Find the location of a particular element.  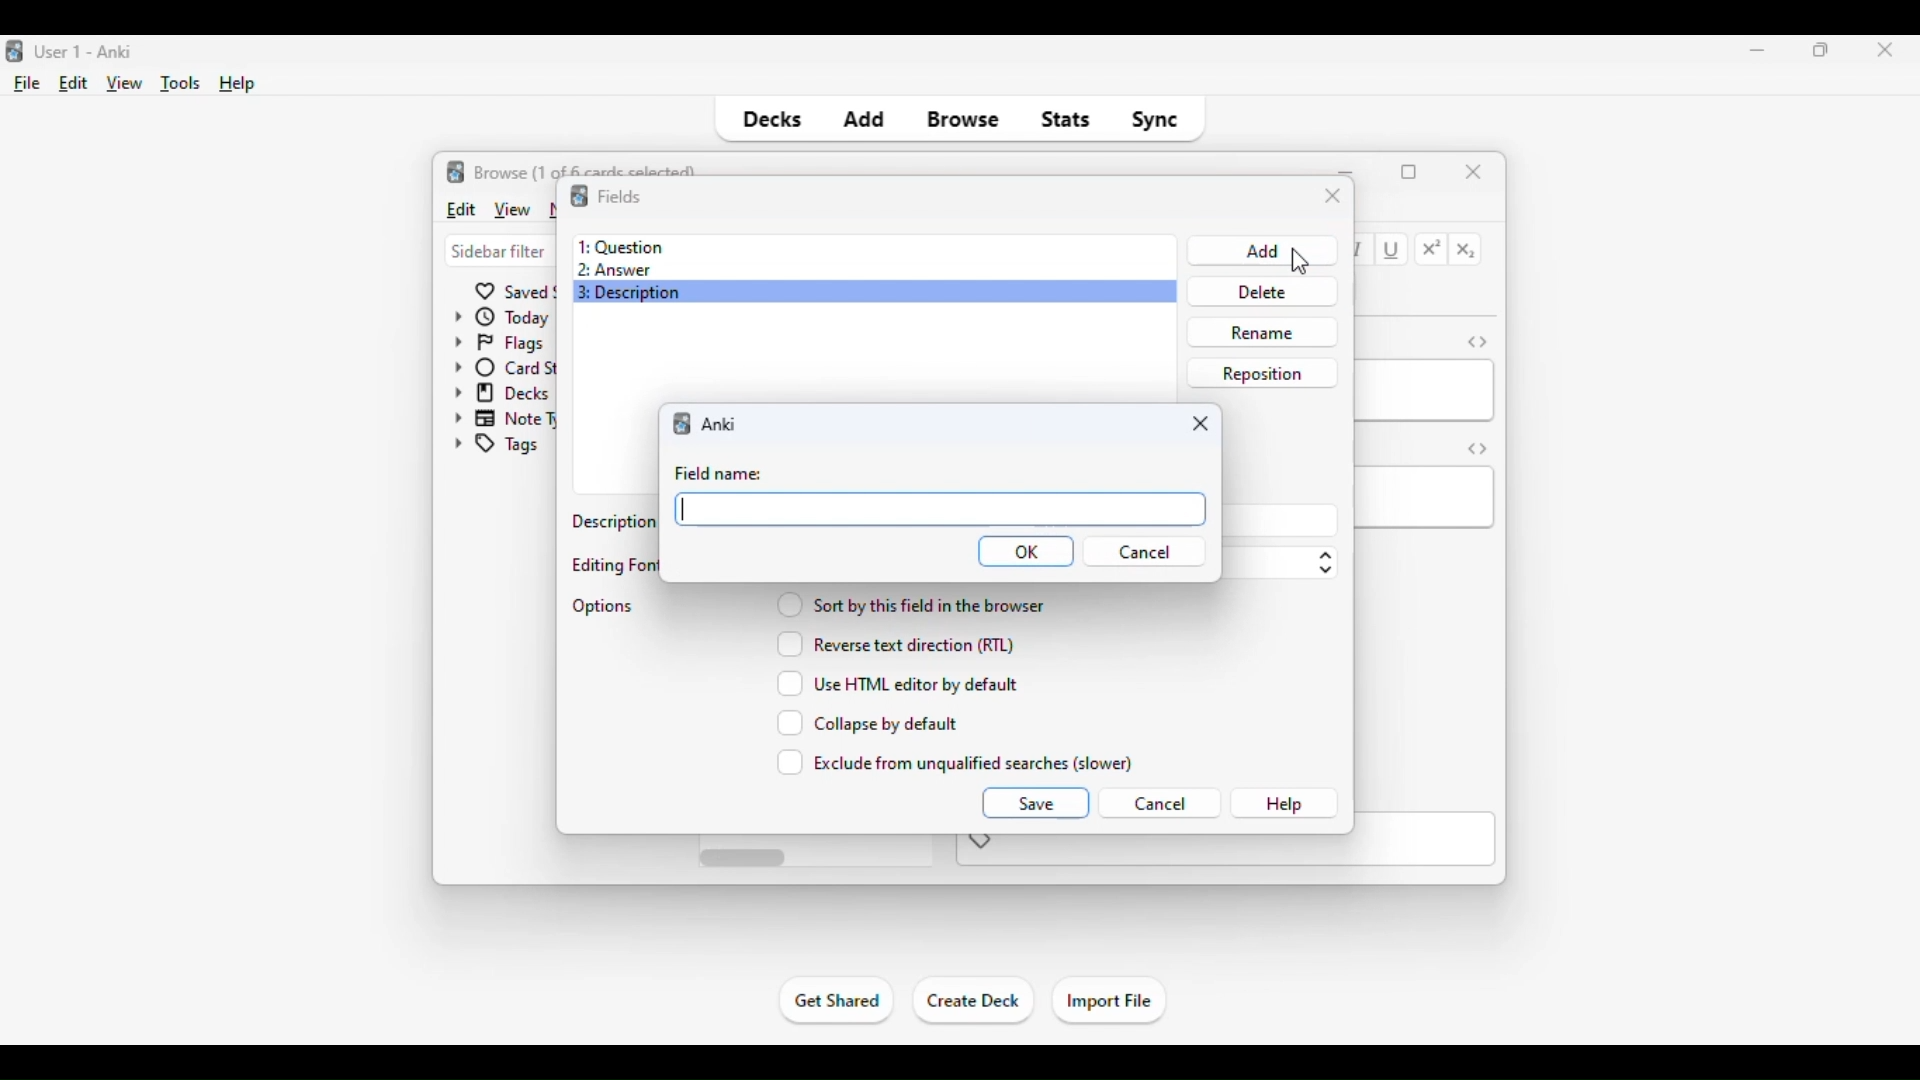

OK is located at coordinates (1026, 551).